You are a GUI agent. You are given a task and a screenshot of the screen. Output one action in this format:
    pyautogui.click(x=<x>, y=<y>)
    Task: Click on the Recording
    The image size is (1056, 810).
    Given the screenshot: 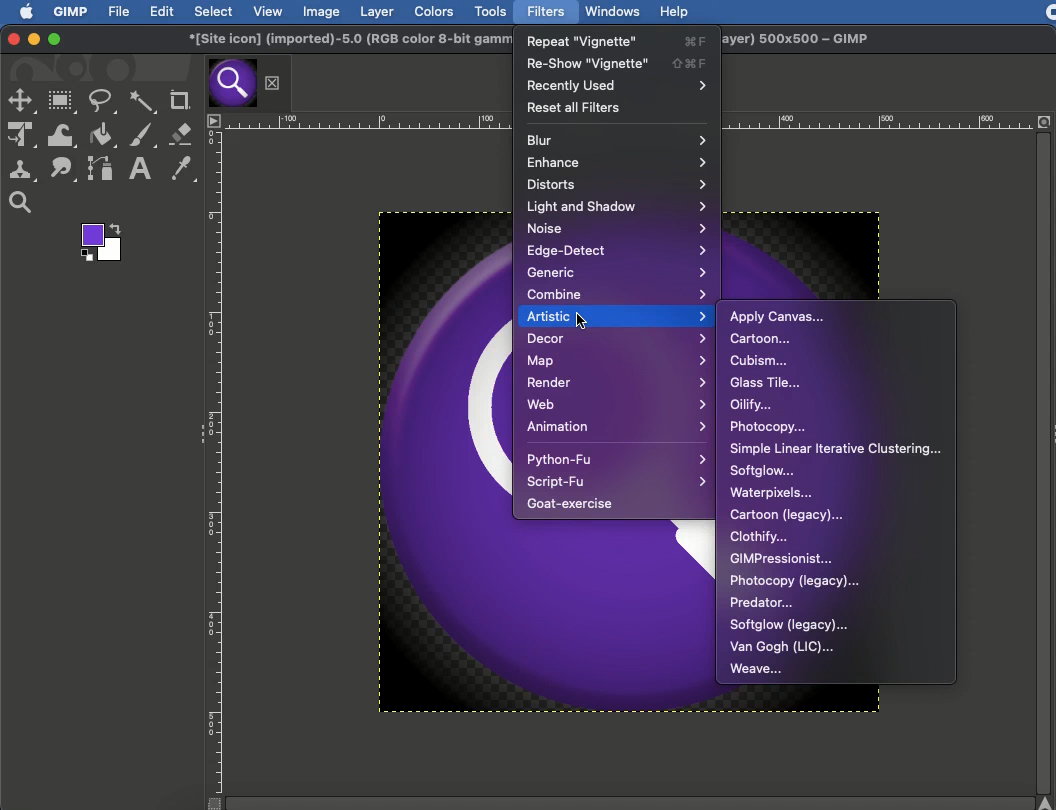 What is the action you would take?
    pyautogui.click(x=1050, y=13)
    